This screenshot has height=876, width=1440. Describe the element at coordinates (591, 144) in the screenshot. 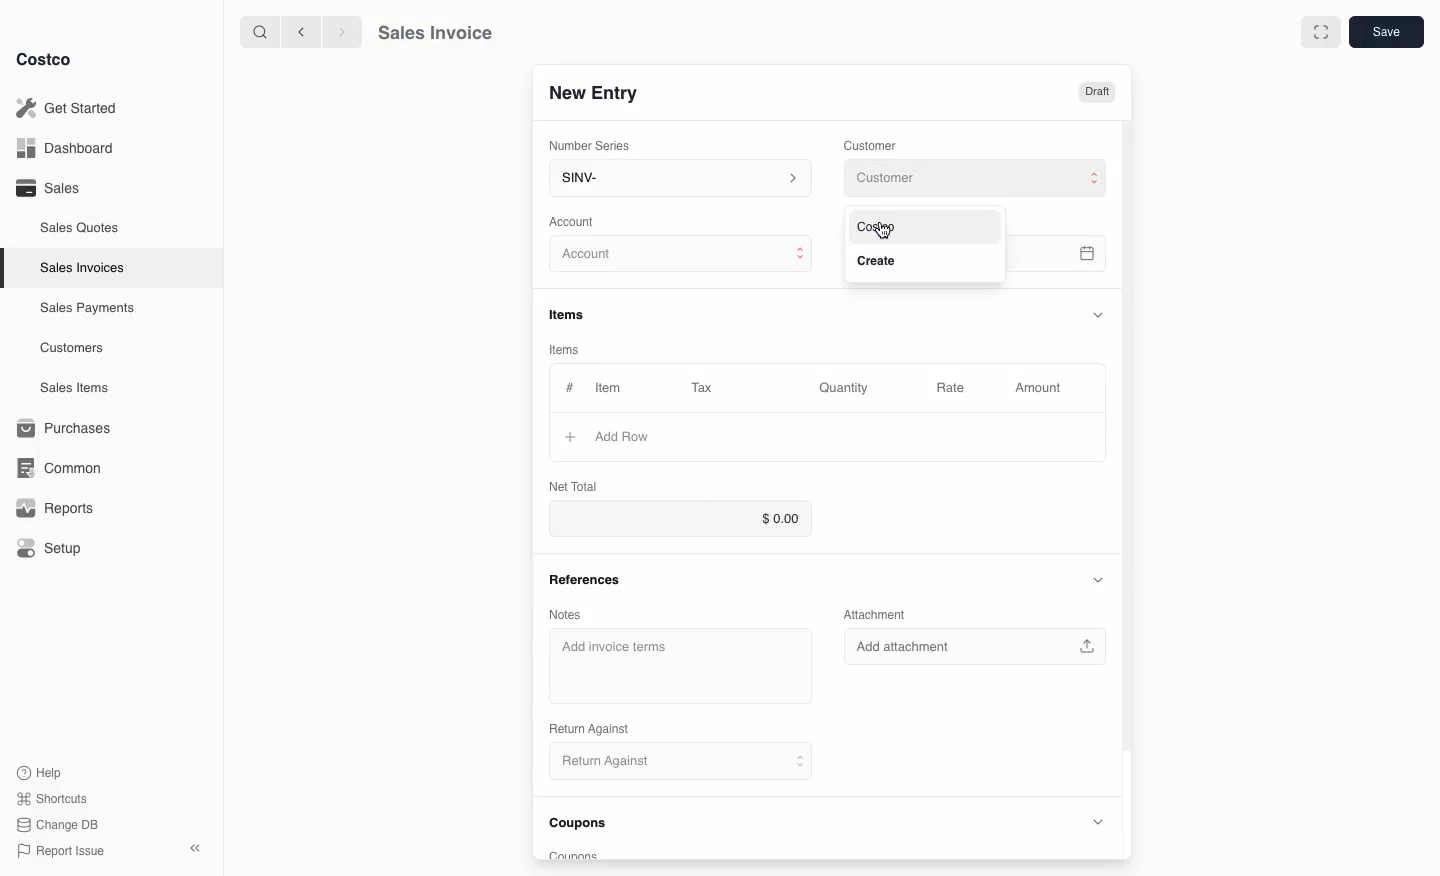

I see `Number Series` at that location.